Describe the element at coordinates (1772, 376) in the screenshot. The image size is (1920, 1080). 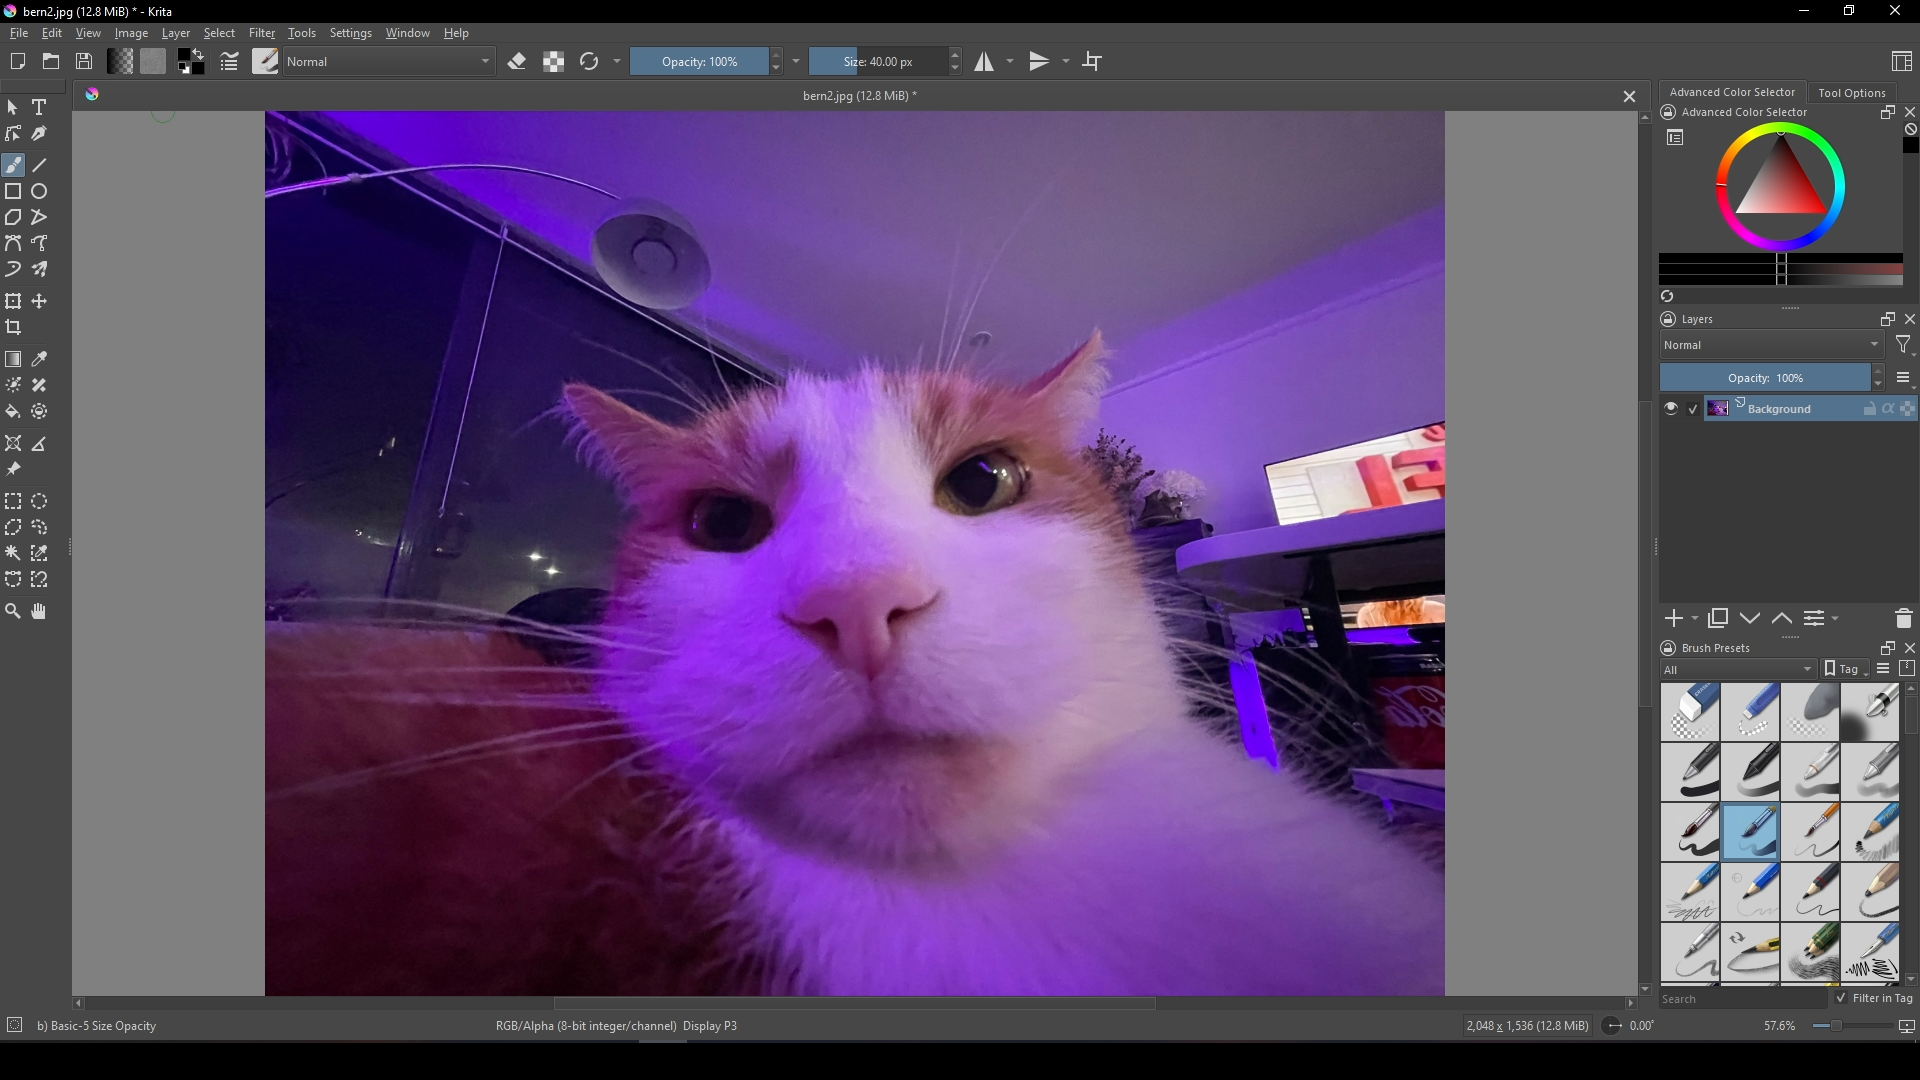
I see `Opacity` at that location.